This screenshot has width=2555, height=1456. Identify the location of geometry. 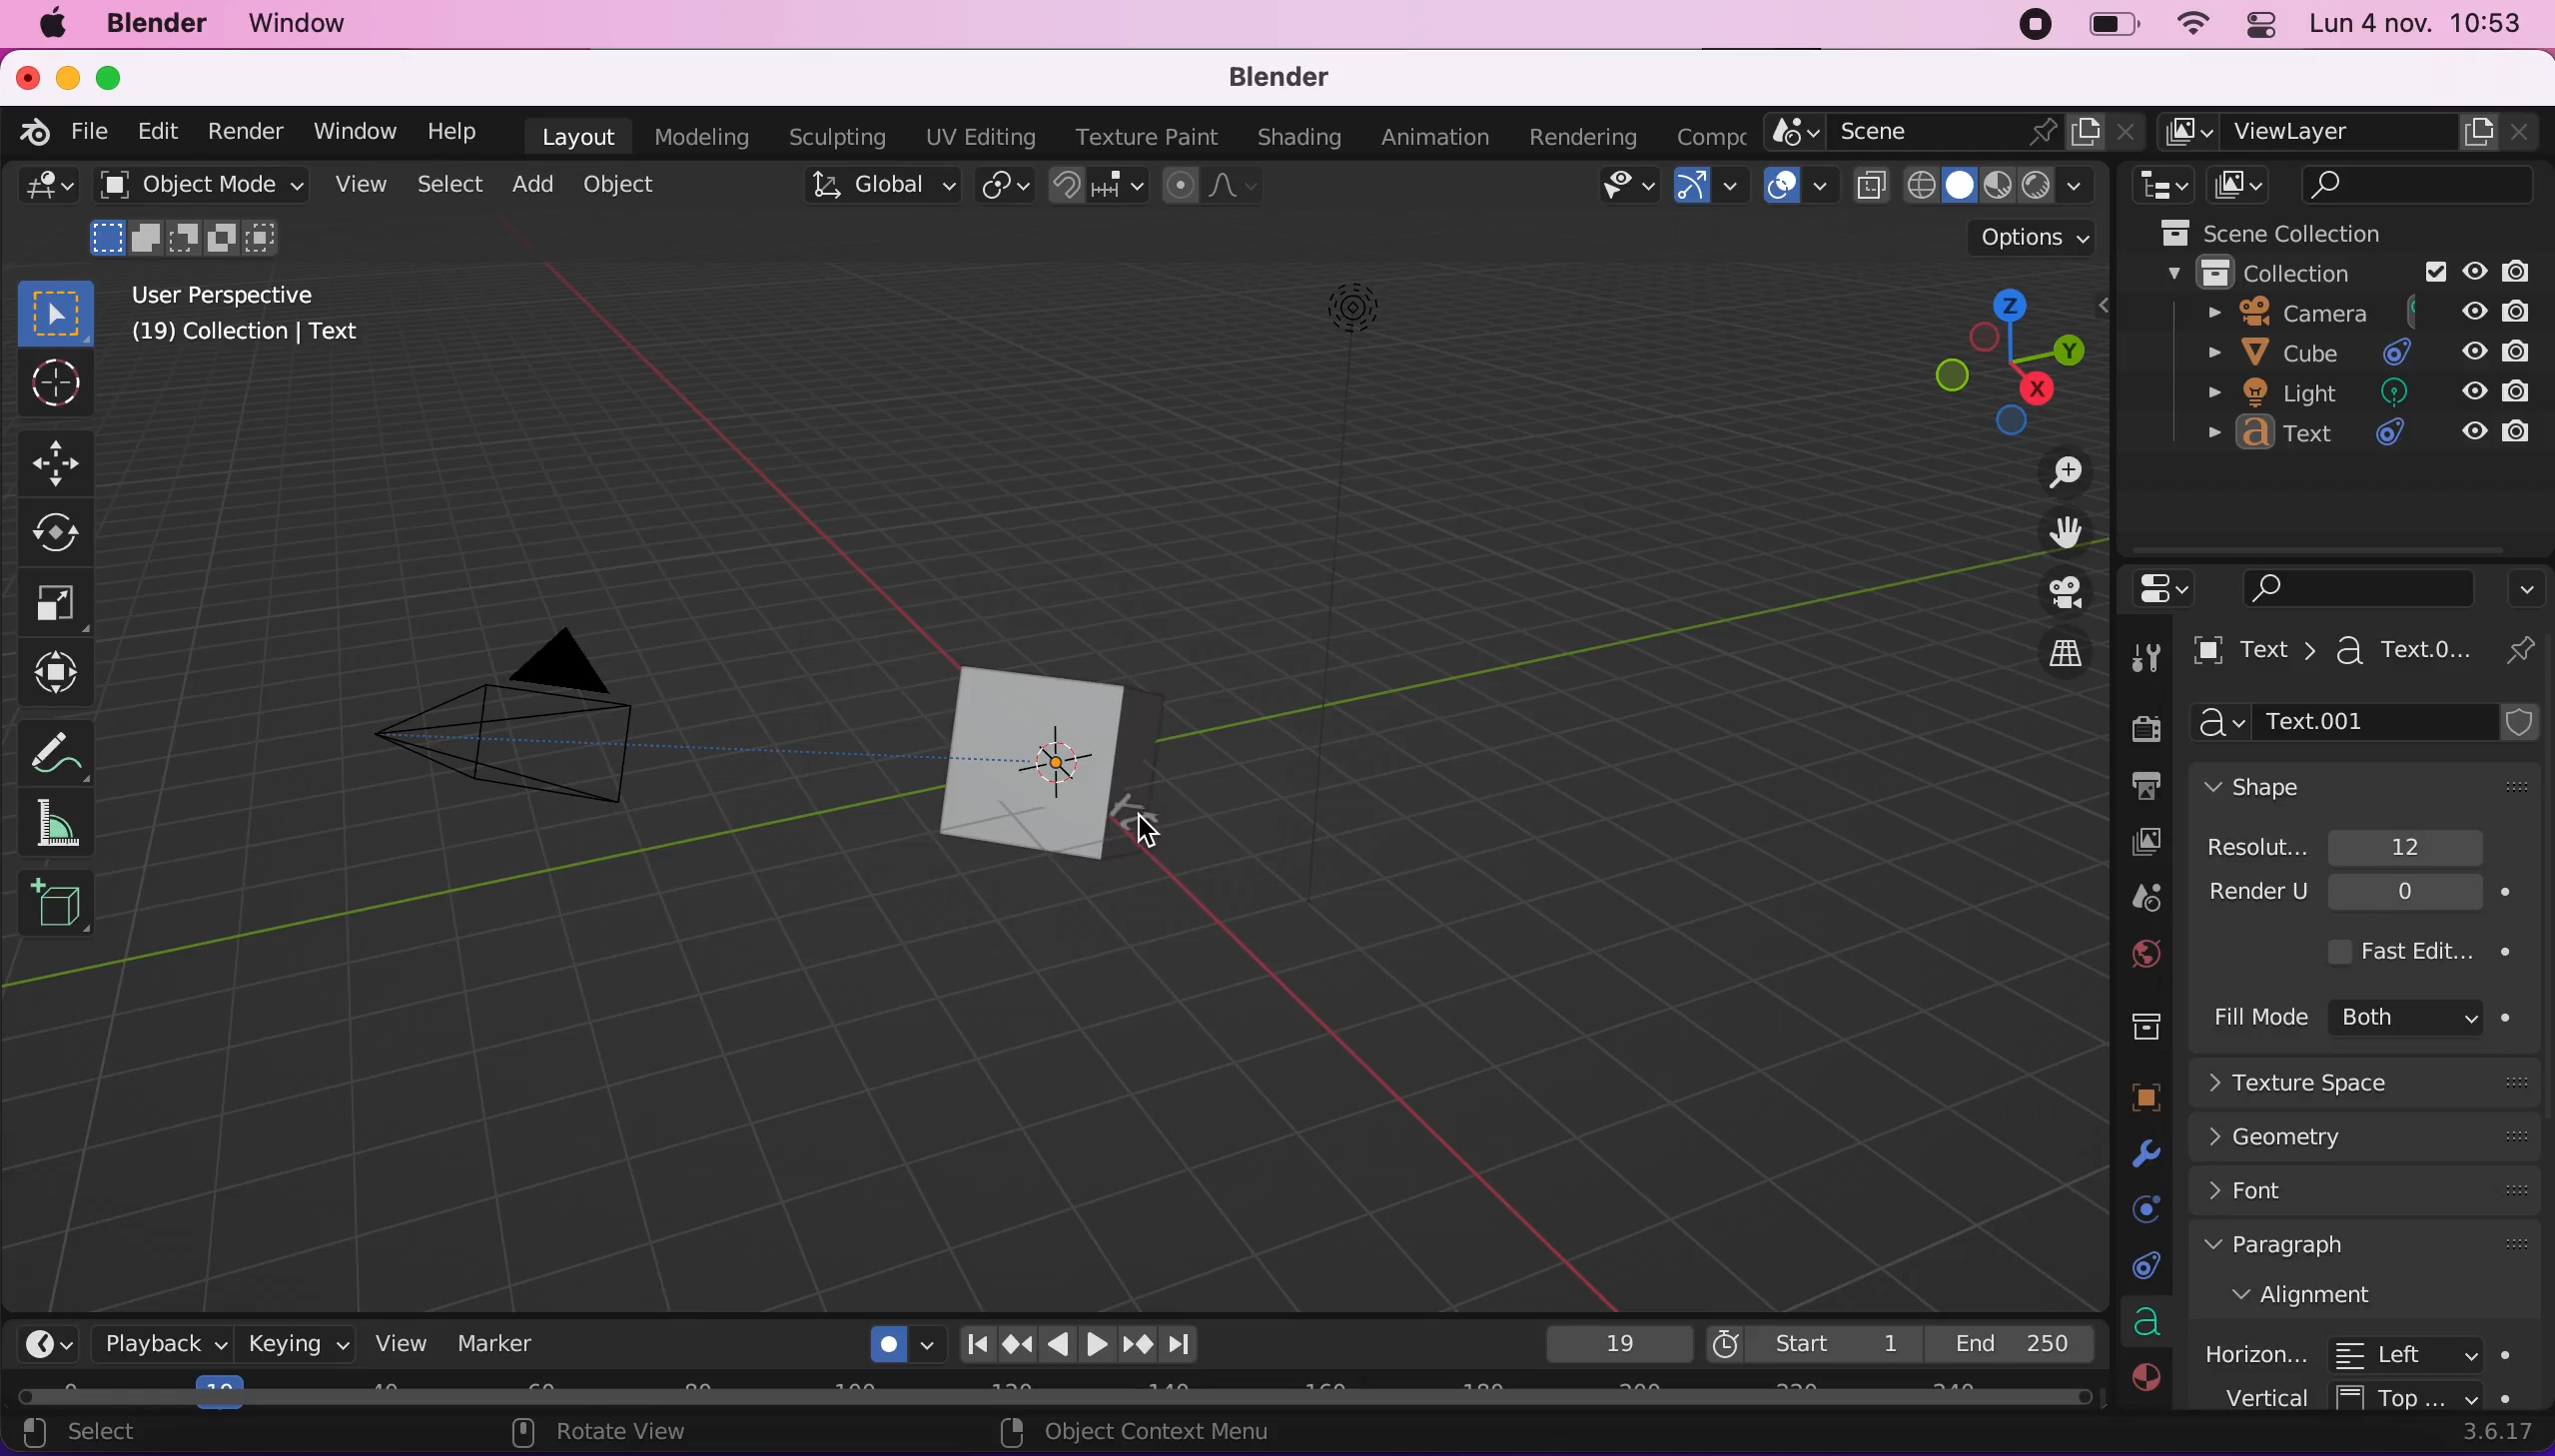
(2371, 1141).